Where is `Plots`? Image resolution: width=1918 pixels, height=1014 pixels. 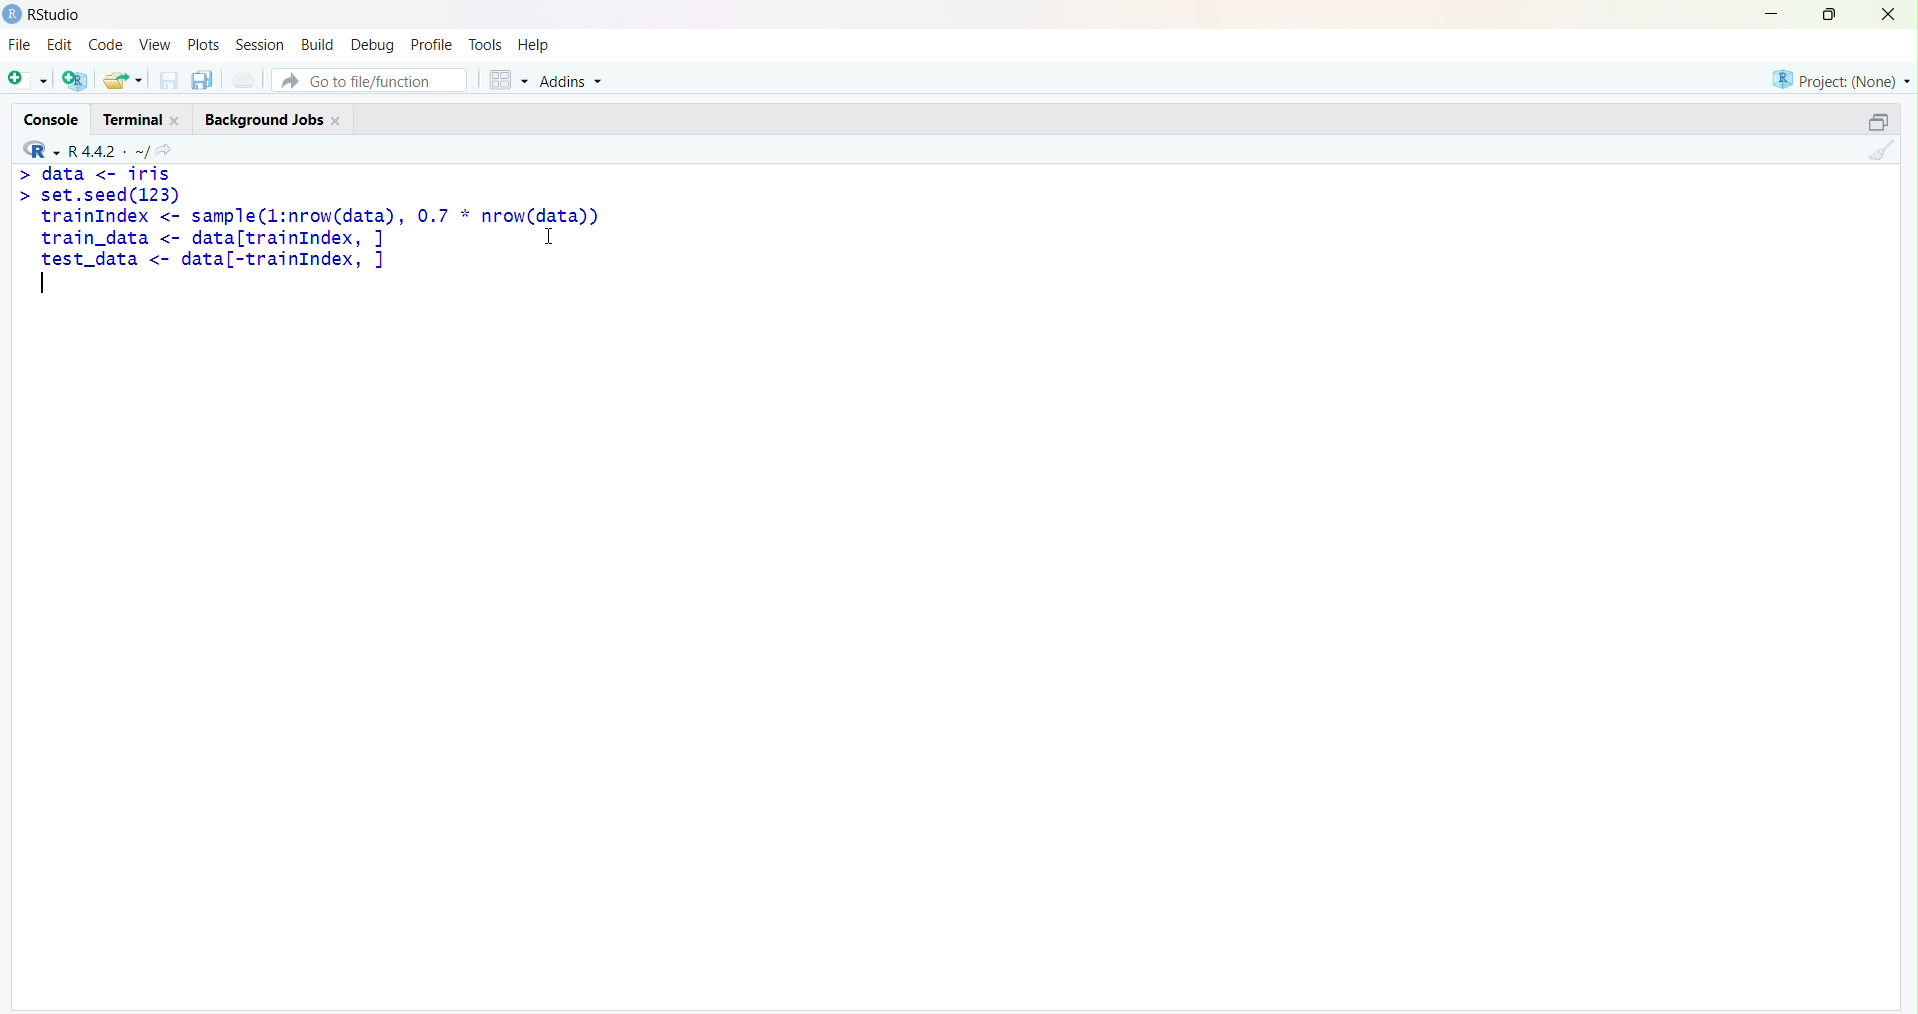 Plots is located at coordinates (203, 44).